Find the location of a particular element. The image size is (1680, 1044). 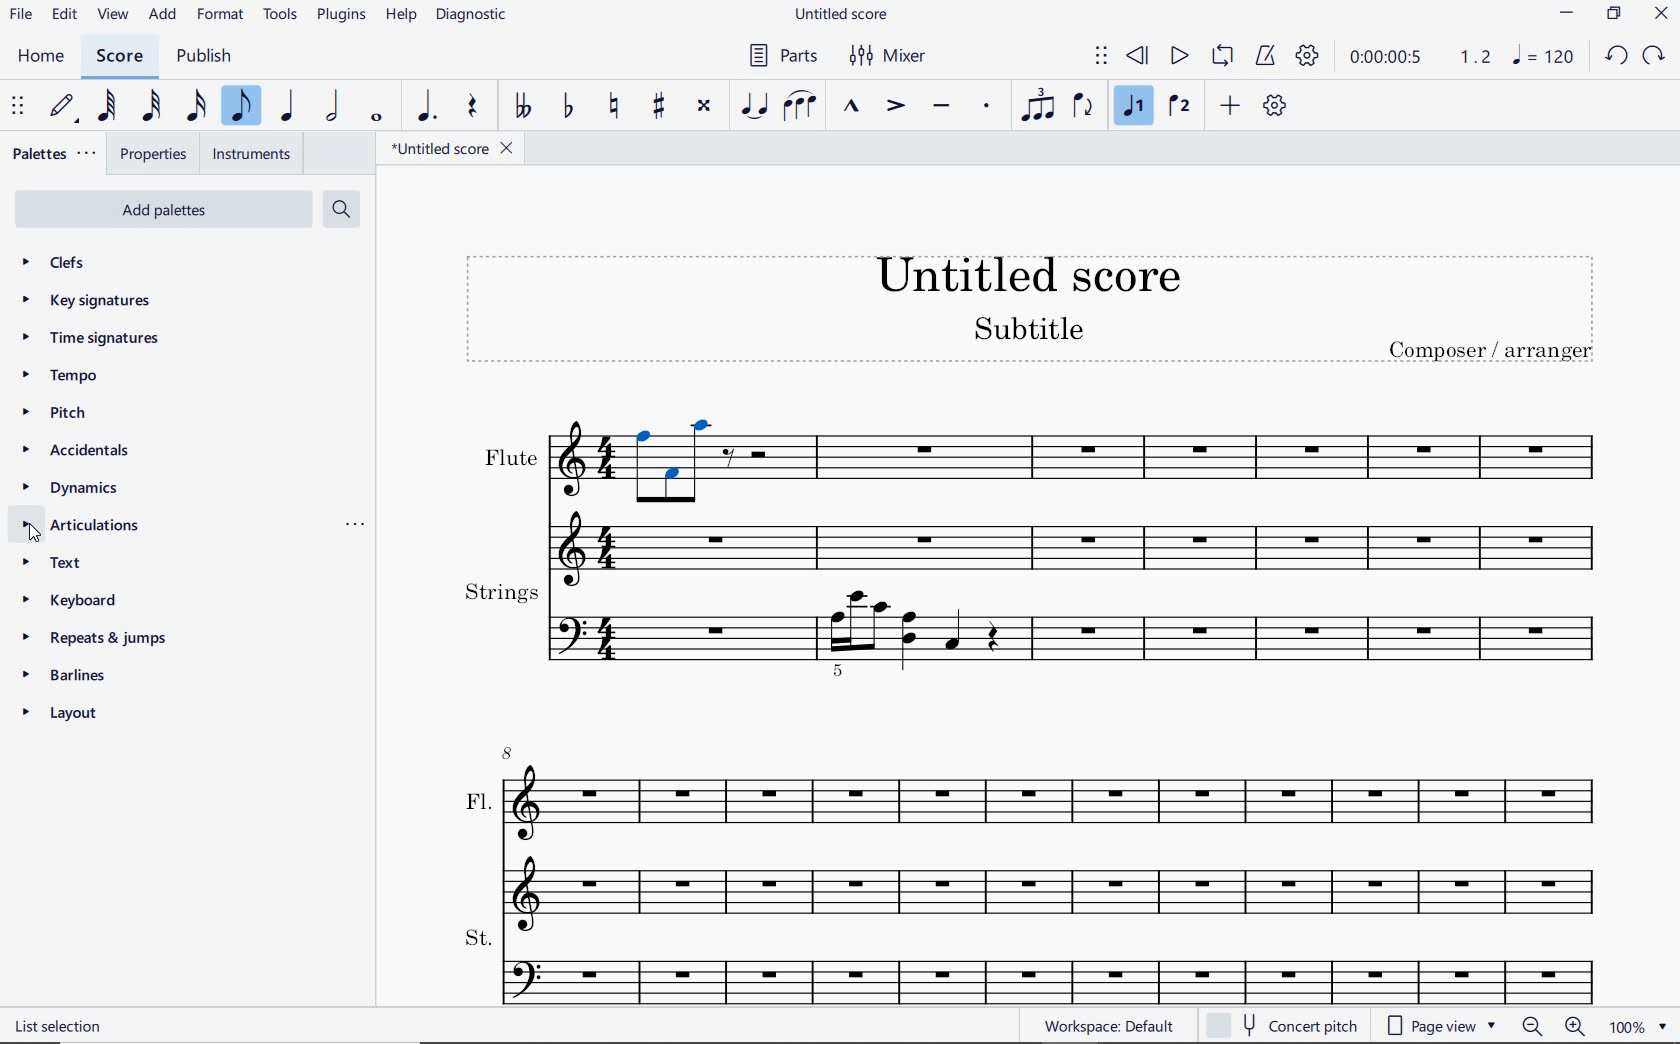

TOOLS is located at coordinates (281, 16).